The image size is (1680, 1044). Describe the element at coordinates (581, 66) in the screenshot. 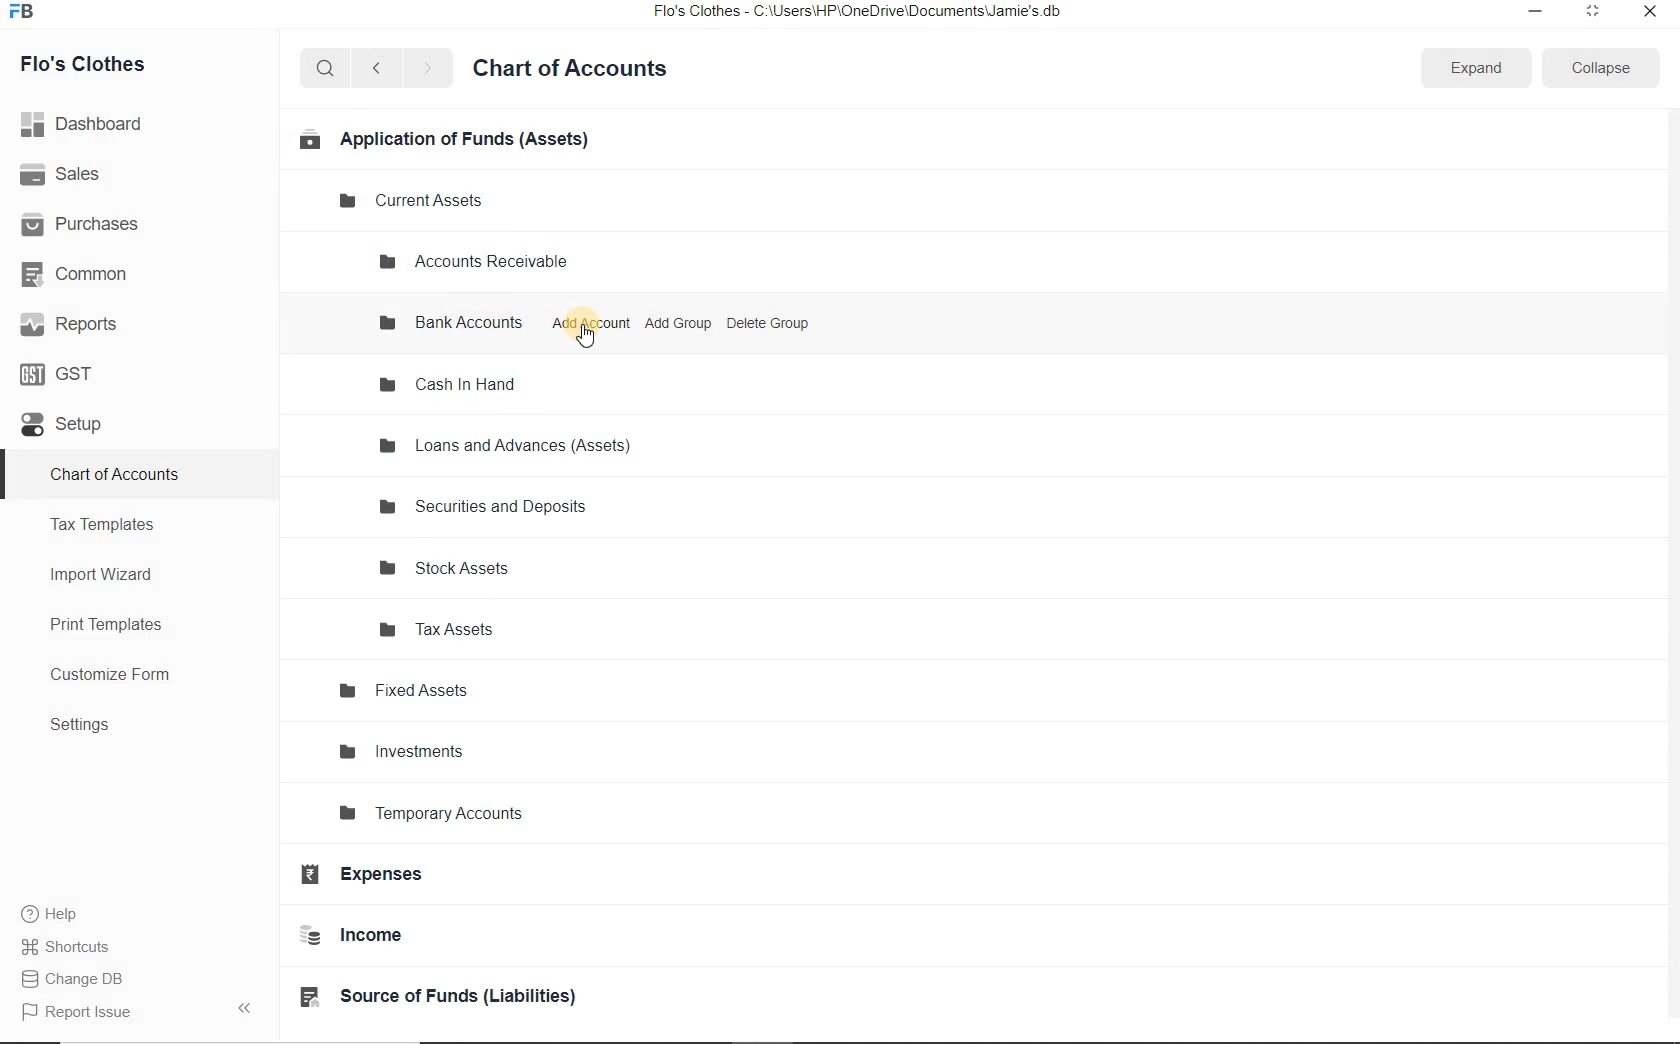

I see `Chart of Accounts` at that location.